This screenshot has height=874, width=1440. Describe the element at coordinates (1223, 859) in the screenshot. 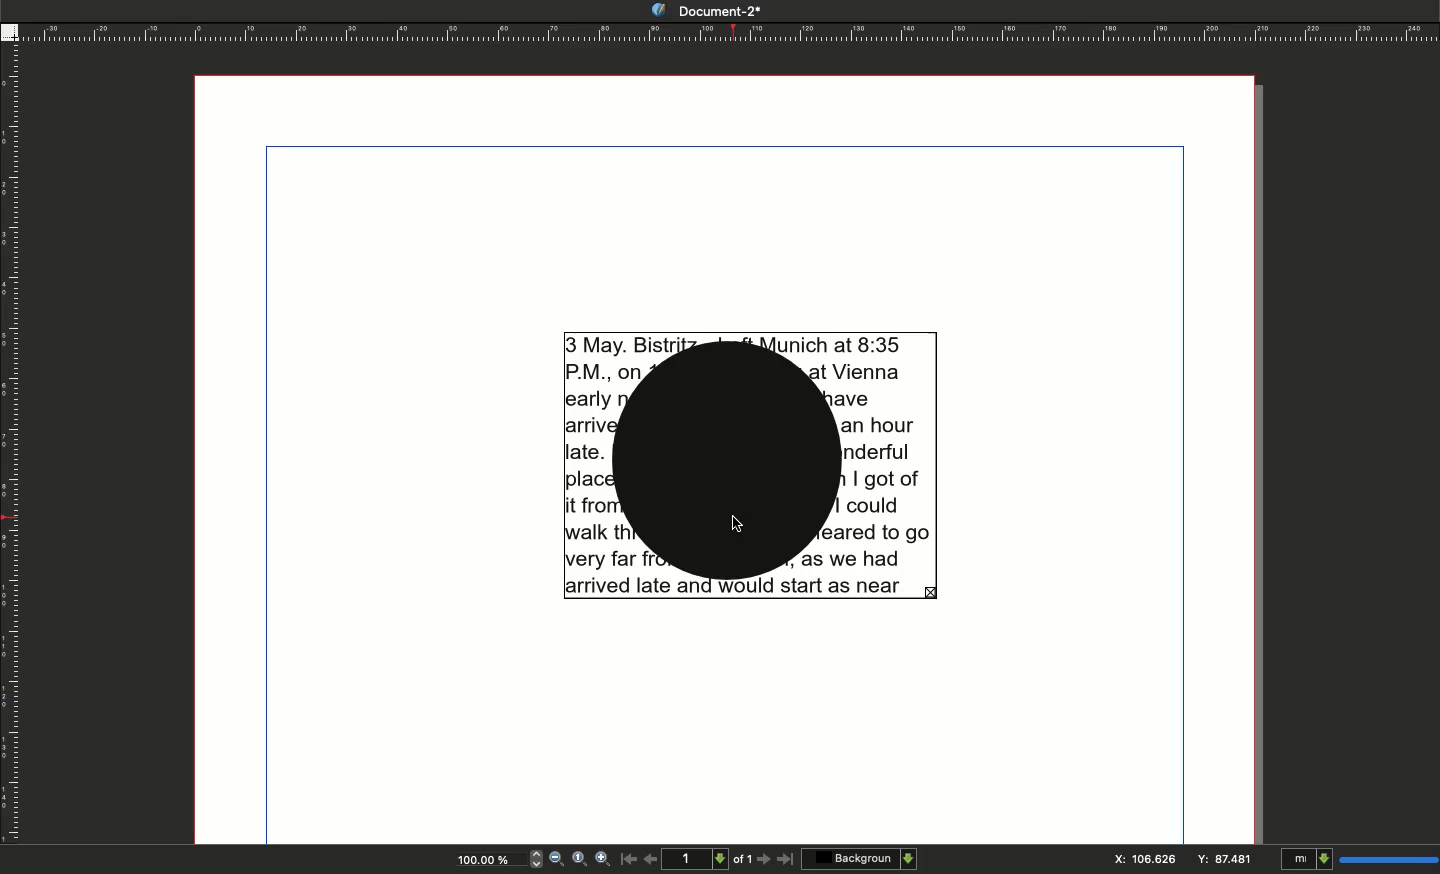

I see `Y: 87.481` at that location.